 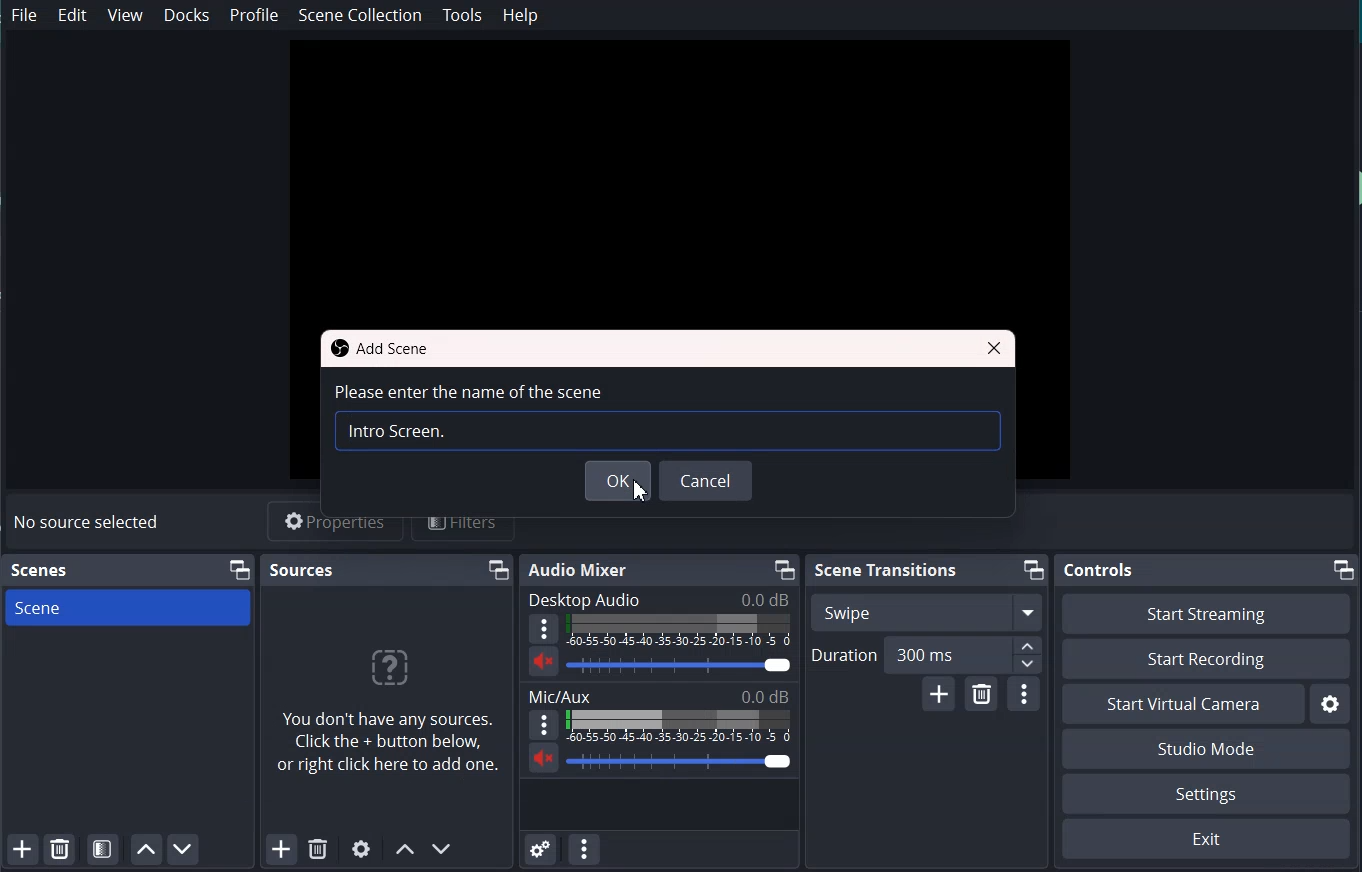 What do you see at coordinates (543, 628) in the screenshot?
I see `More` at bounding box center [543, 628].